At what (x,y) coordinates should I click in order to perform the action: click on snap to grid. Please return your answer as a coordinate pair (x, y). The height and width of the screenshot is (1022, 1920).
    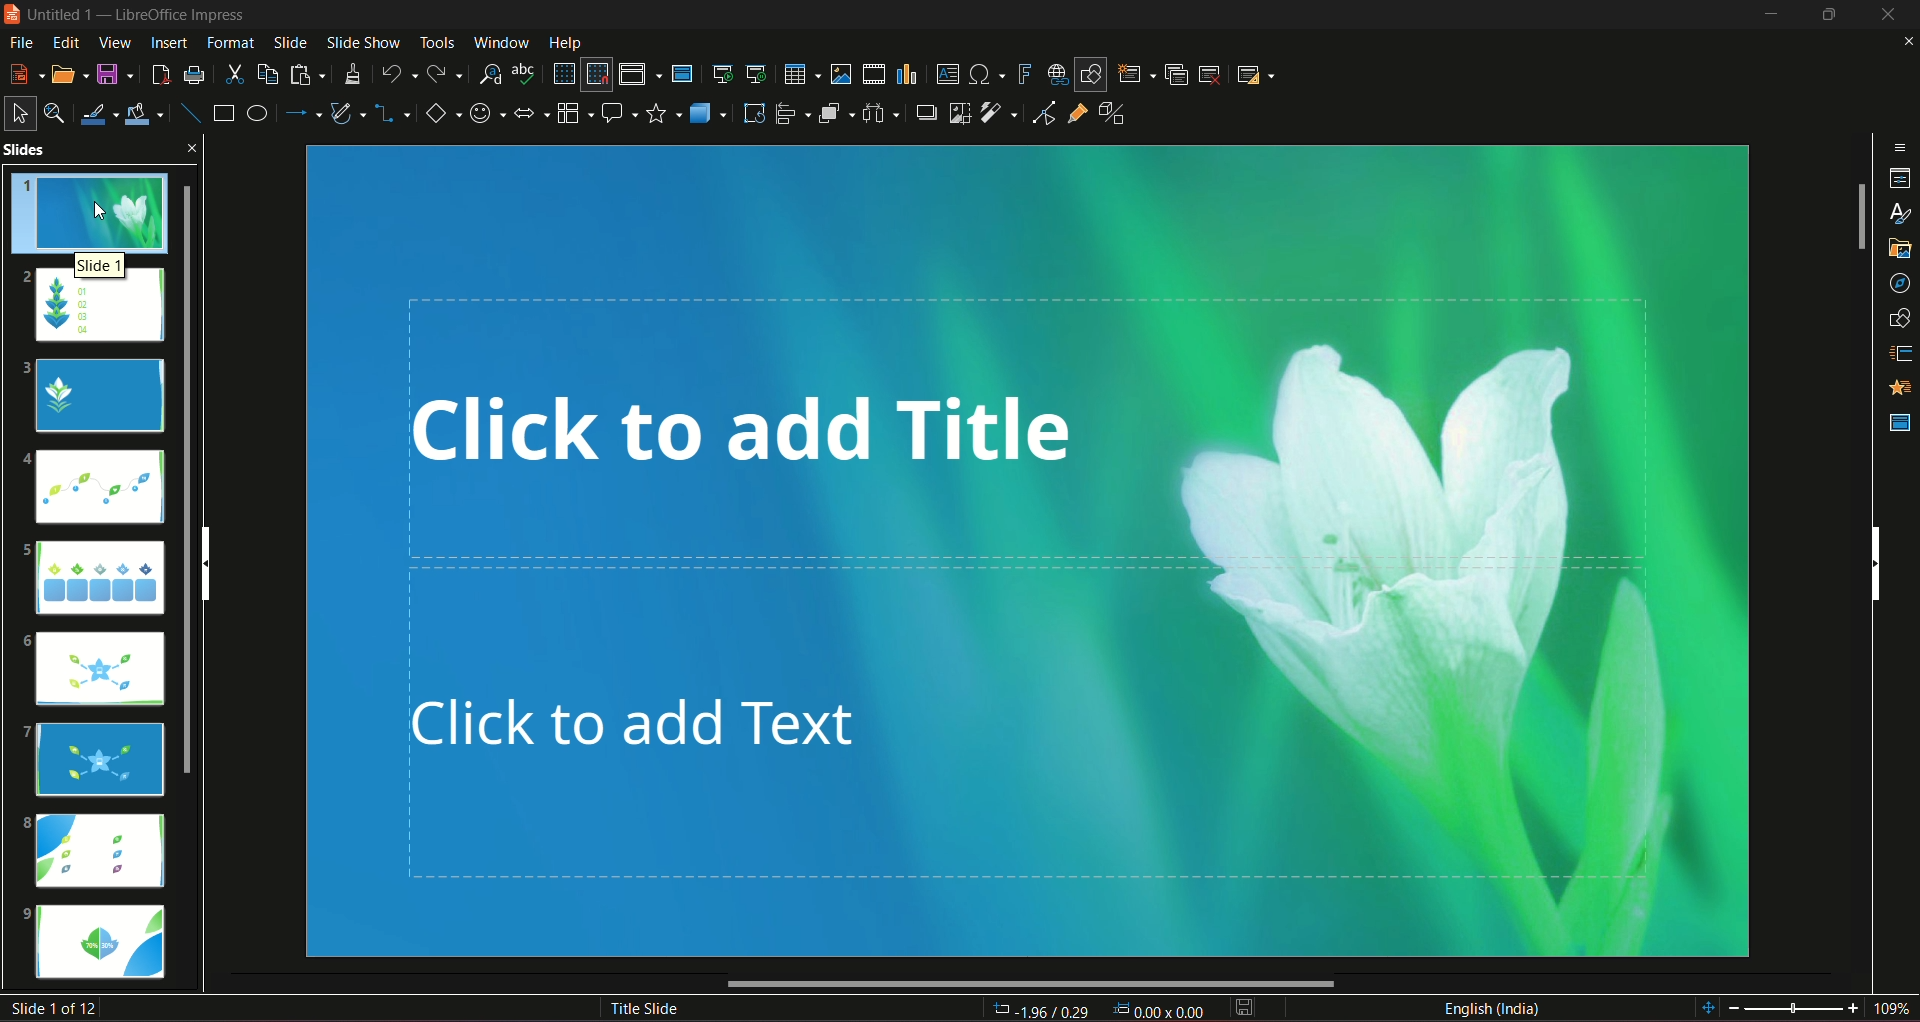
    Looking at the image, I should click on (597, 76).